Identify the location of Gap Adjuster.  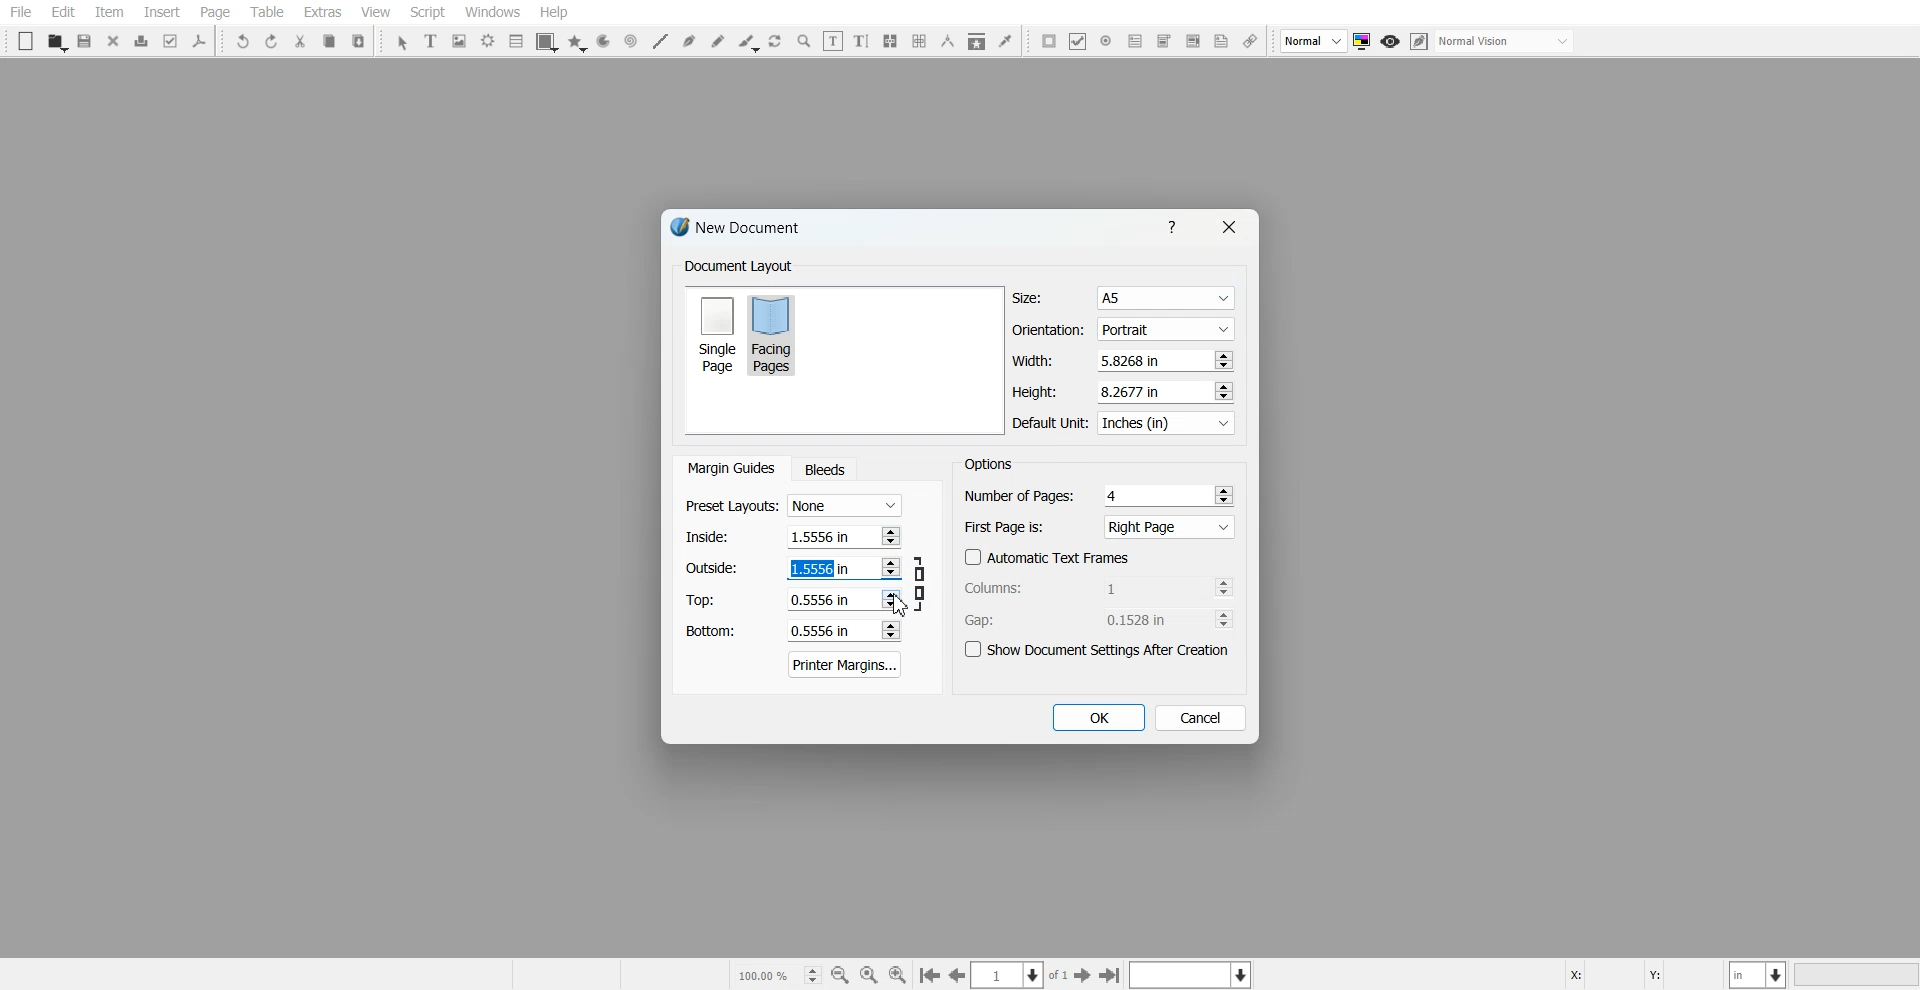
(1099, 619).